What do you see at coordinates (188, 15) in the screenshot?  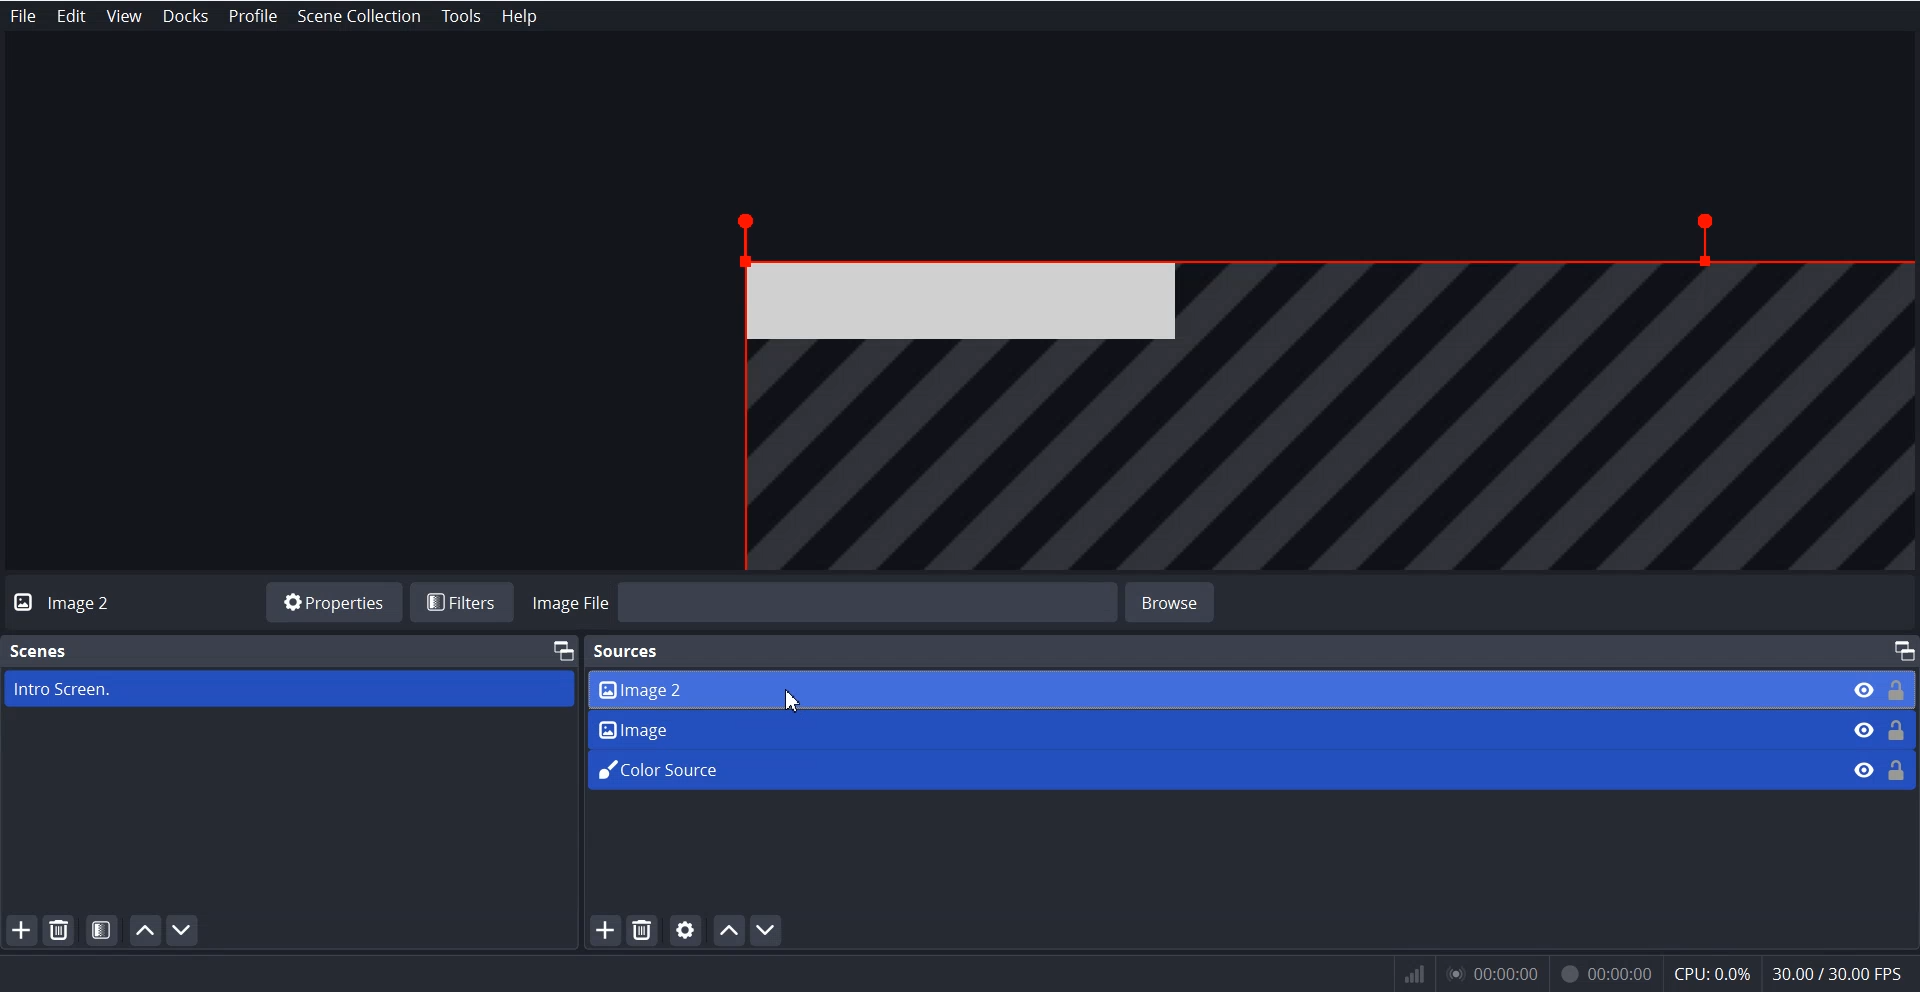 I see `Docks` at bounding box center [188, 15].